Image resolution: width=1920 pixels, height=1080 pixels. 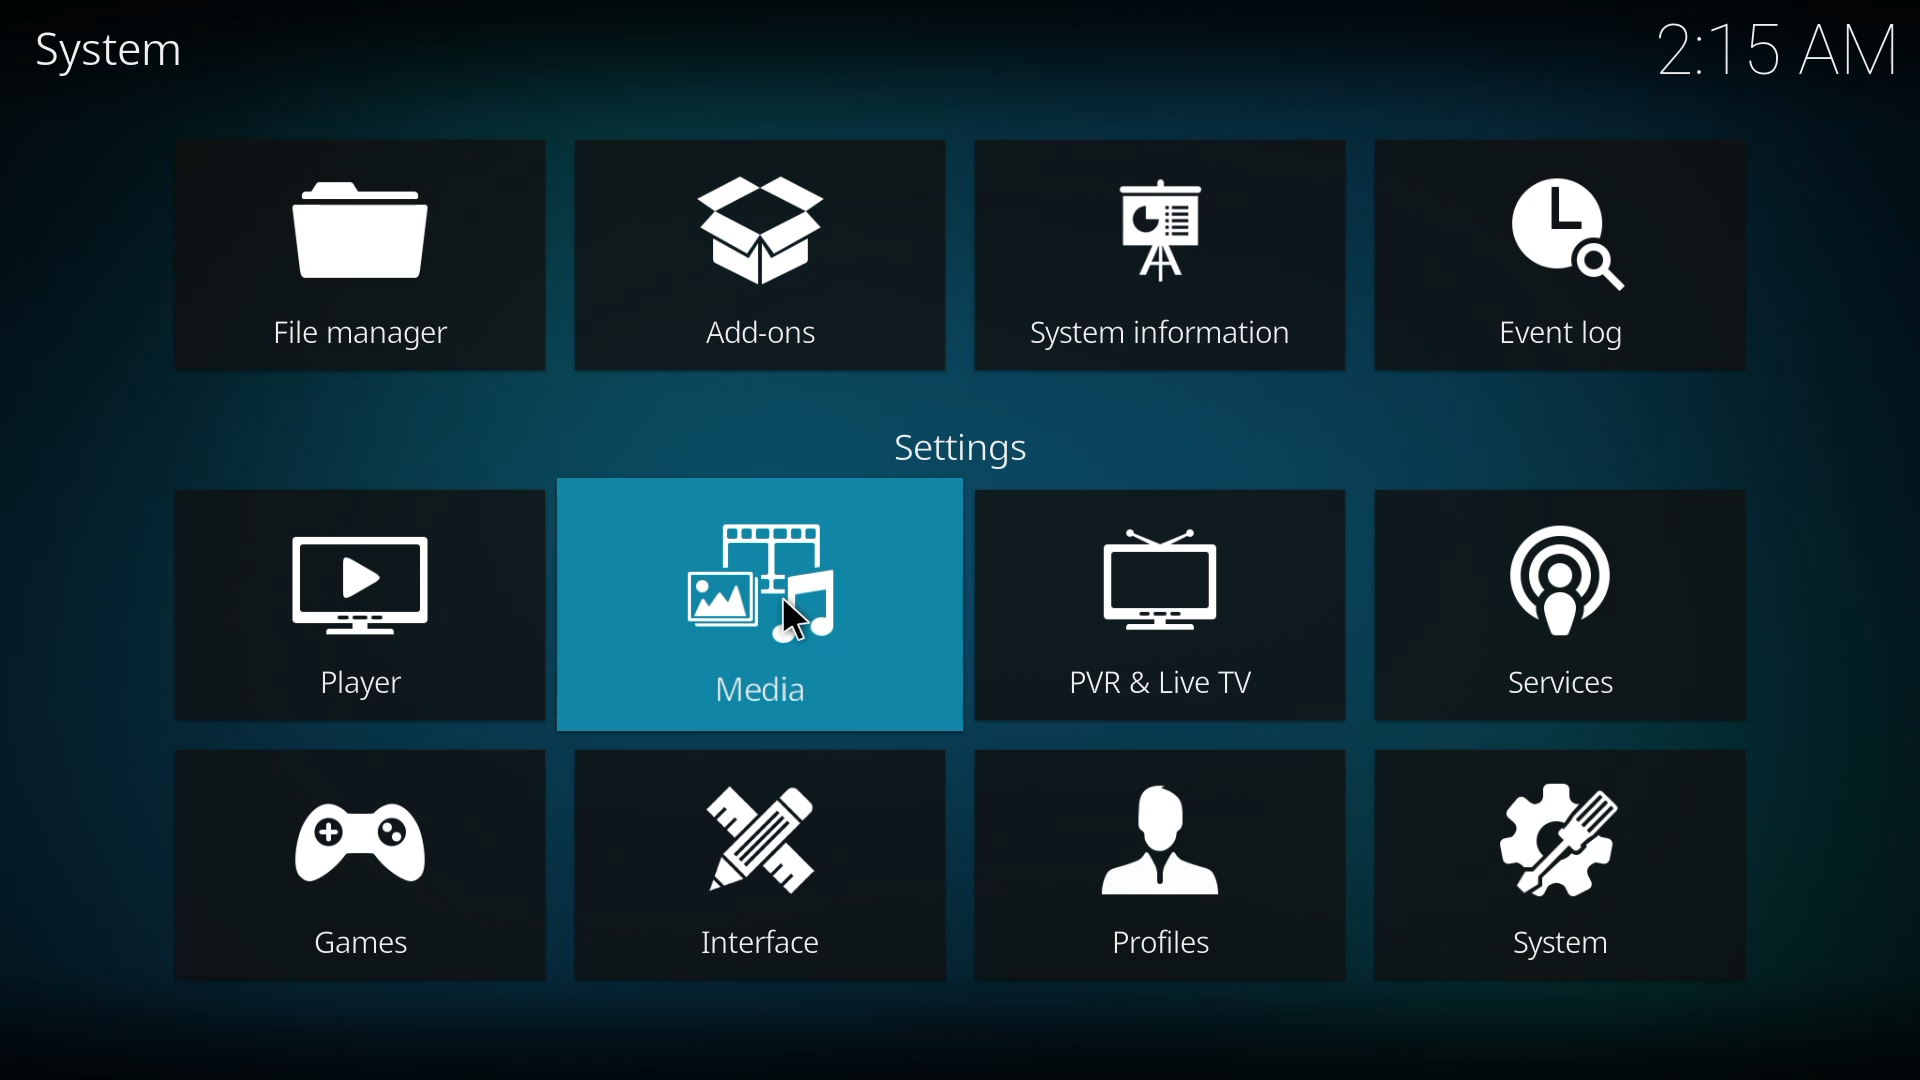 What do you see at coordinates (364, 604) in the screenshot?
I see `player` at bounding box center [364, 604].